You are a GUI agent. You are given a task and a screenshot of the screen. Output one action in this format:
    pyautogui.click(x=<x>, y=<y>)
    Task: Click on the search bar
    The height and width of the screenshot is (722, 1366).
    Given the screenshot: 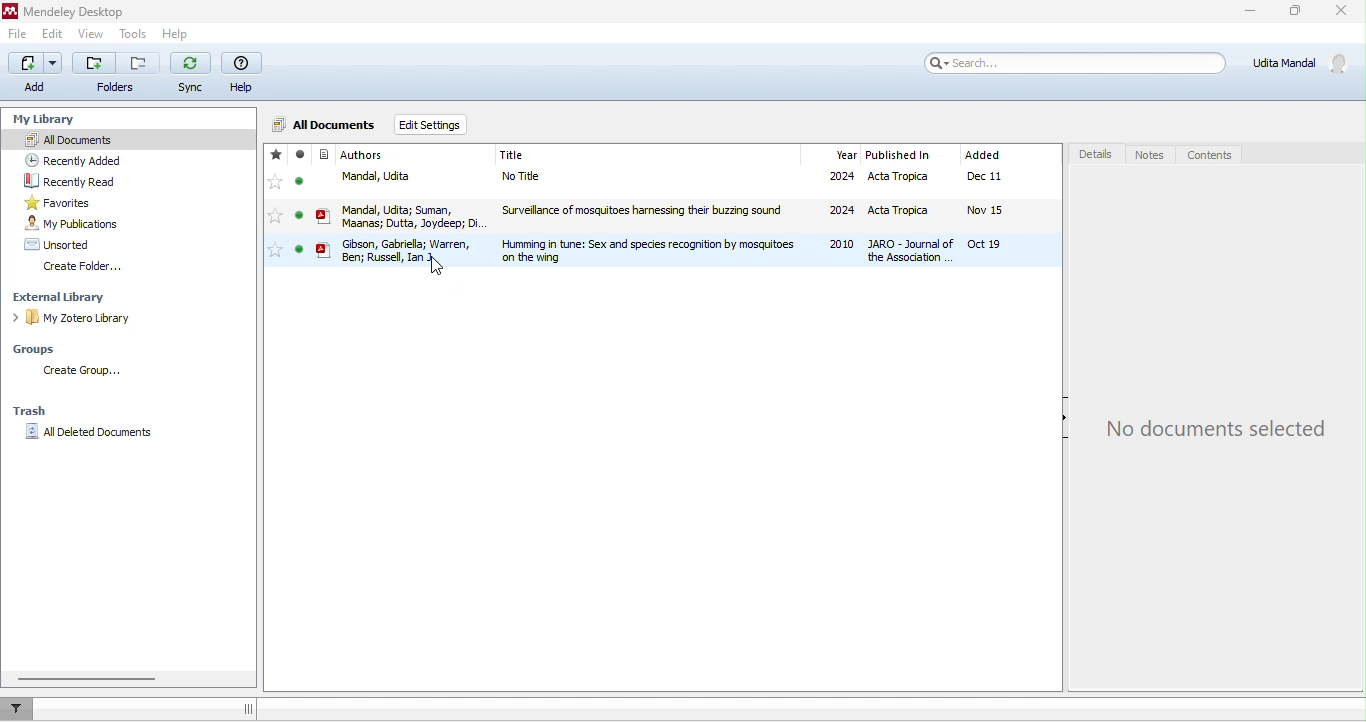 What is the action you would take?
    pyautogui.click(x=1077, y=64)
    